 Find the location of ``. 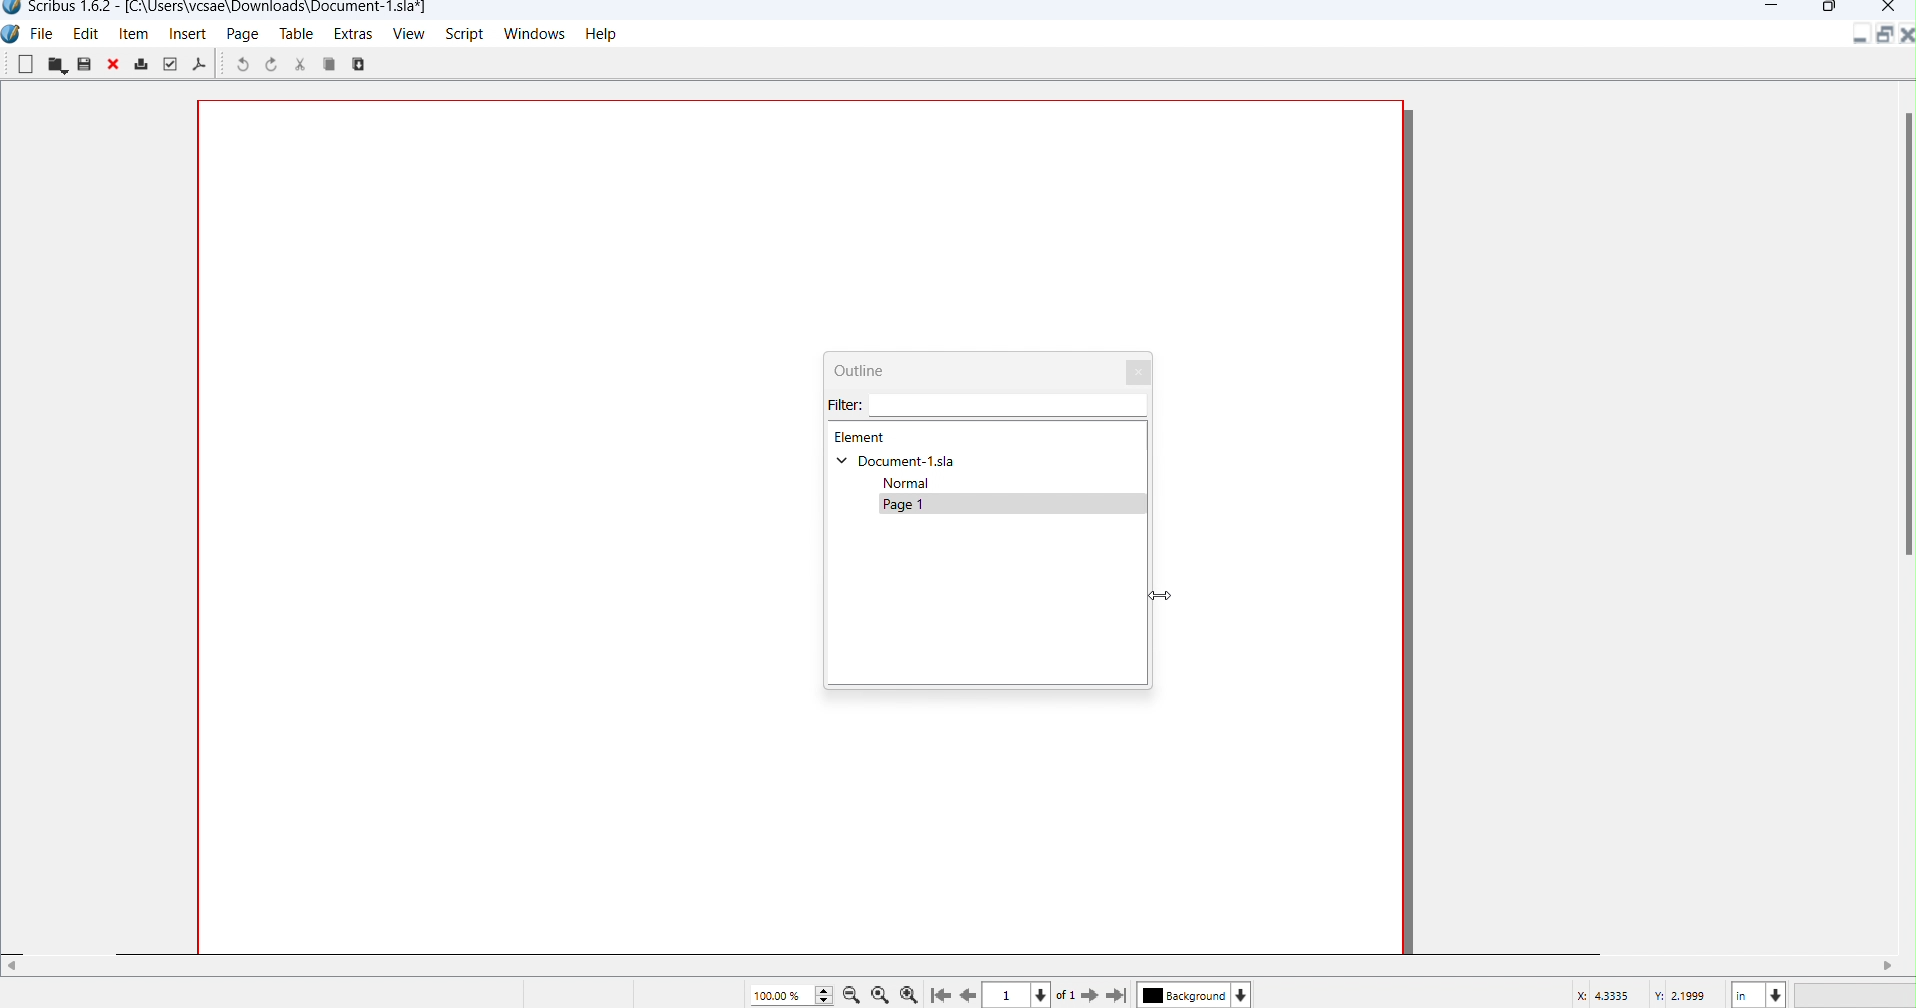

 is located at coordinates (409, 35).